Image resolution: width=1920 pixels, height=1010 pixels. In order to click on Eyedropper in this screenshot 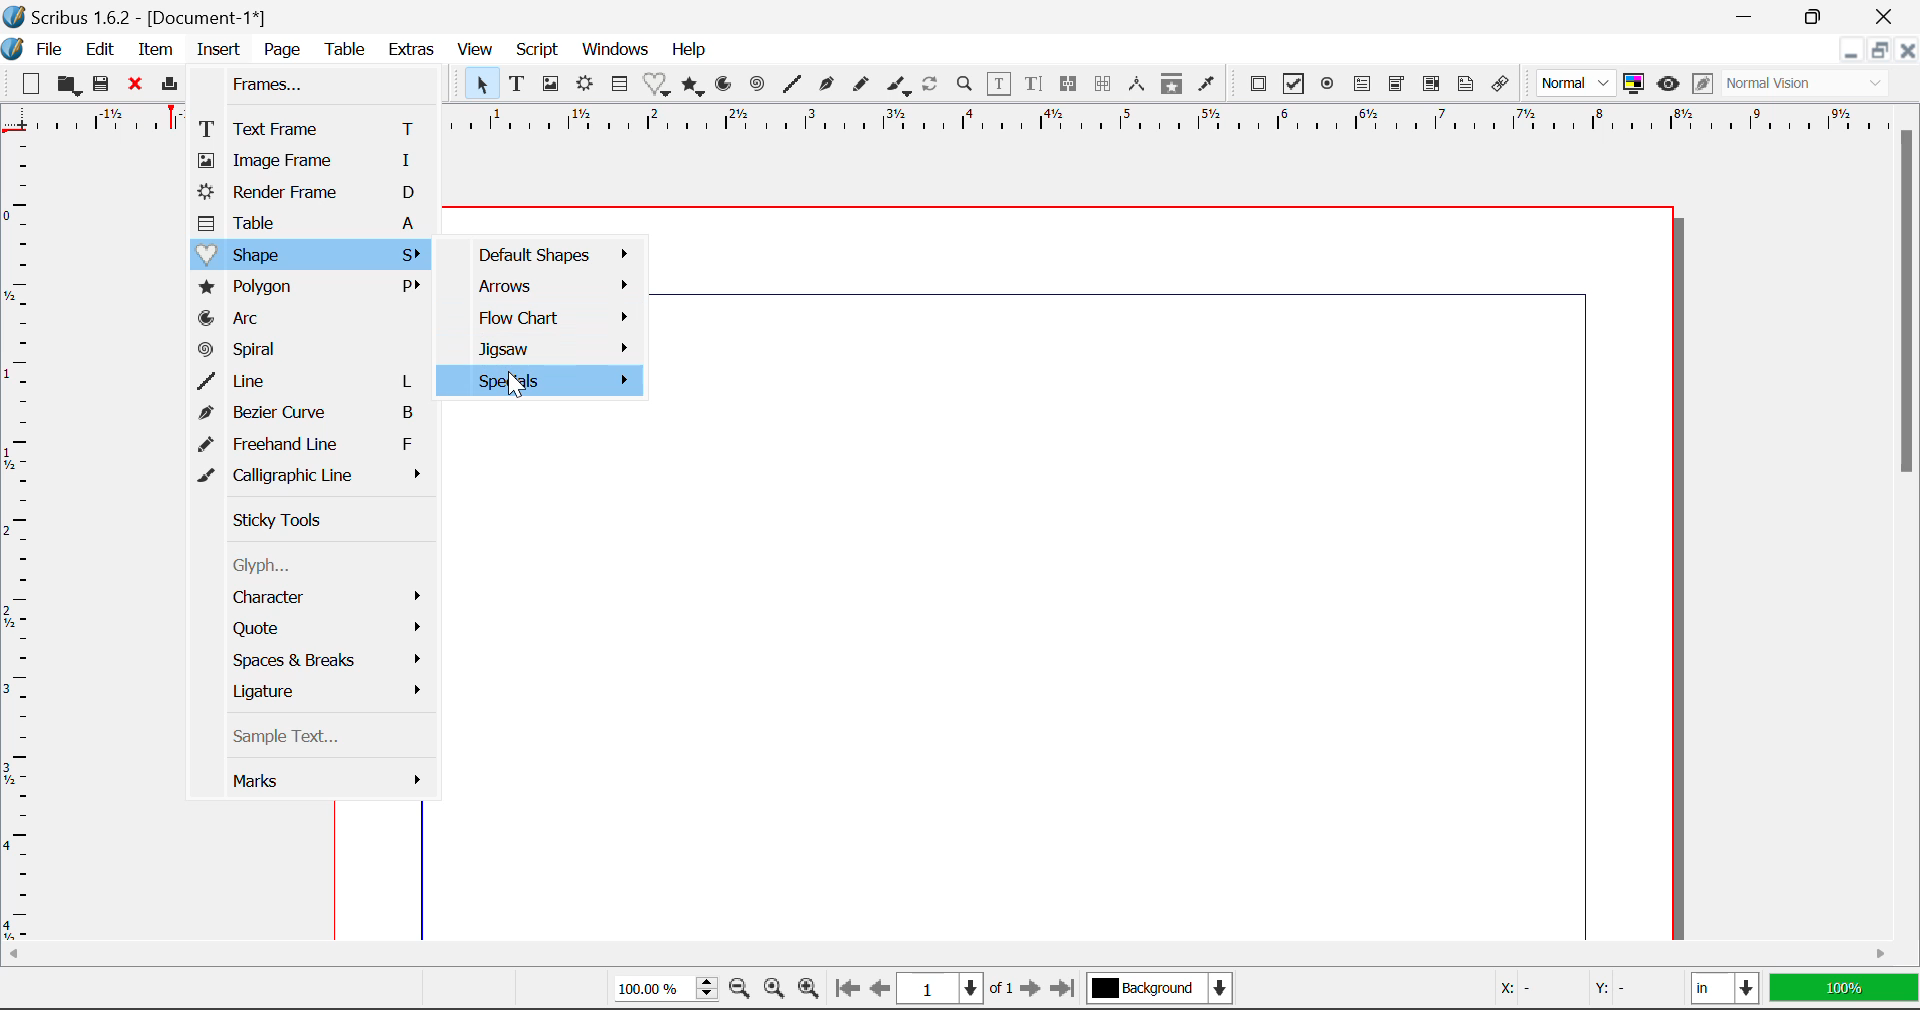, I will do `click(1207, 84)`.